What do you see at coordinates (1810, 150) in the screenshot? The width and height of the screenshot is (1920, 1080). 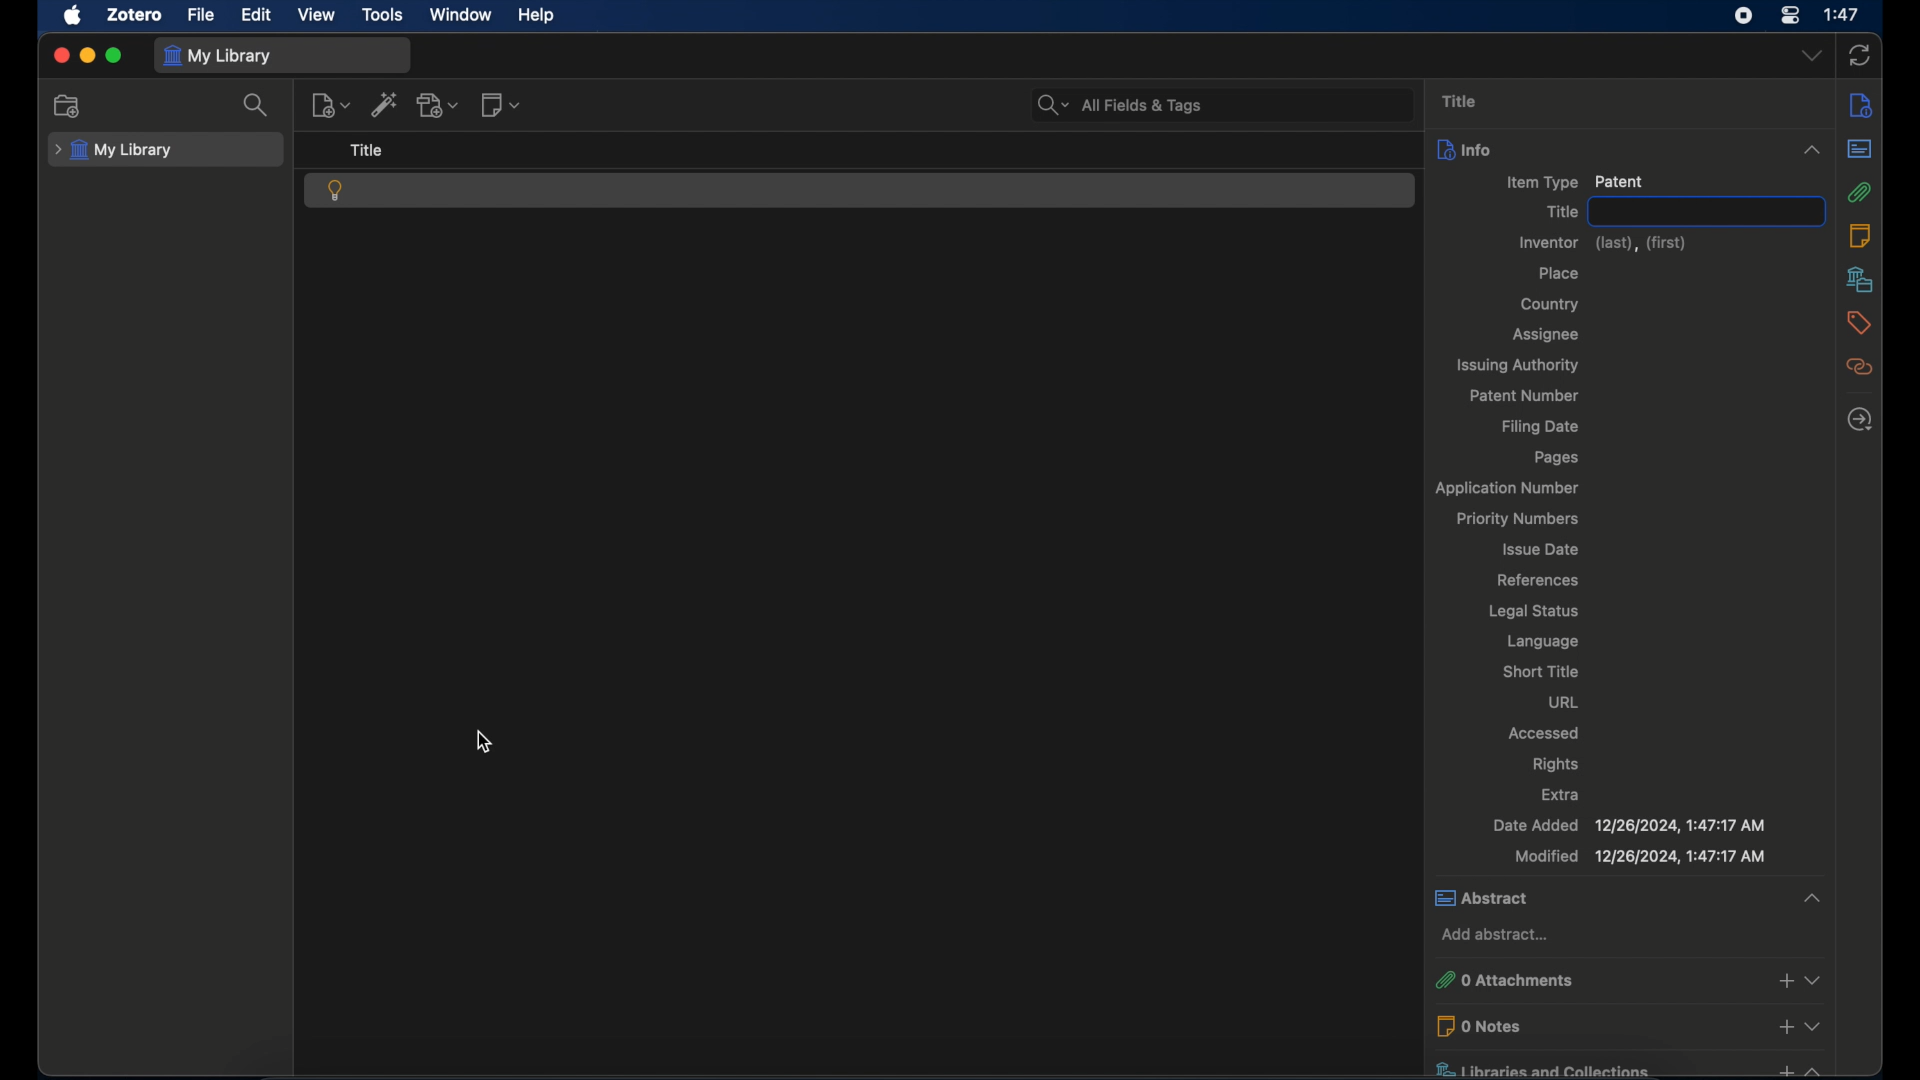 I see `Collapse or expand ` at bounding box center [1810, 150].